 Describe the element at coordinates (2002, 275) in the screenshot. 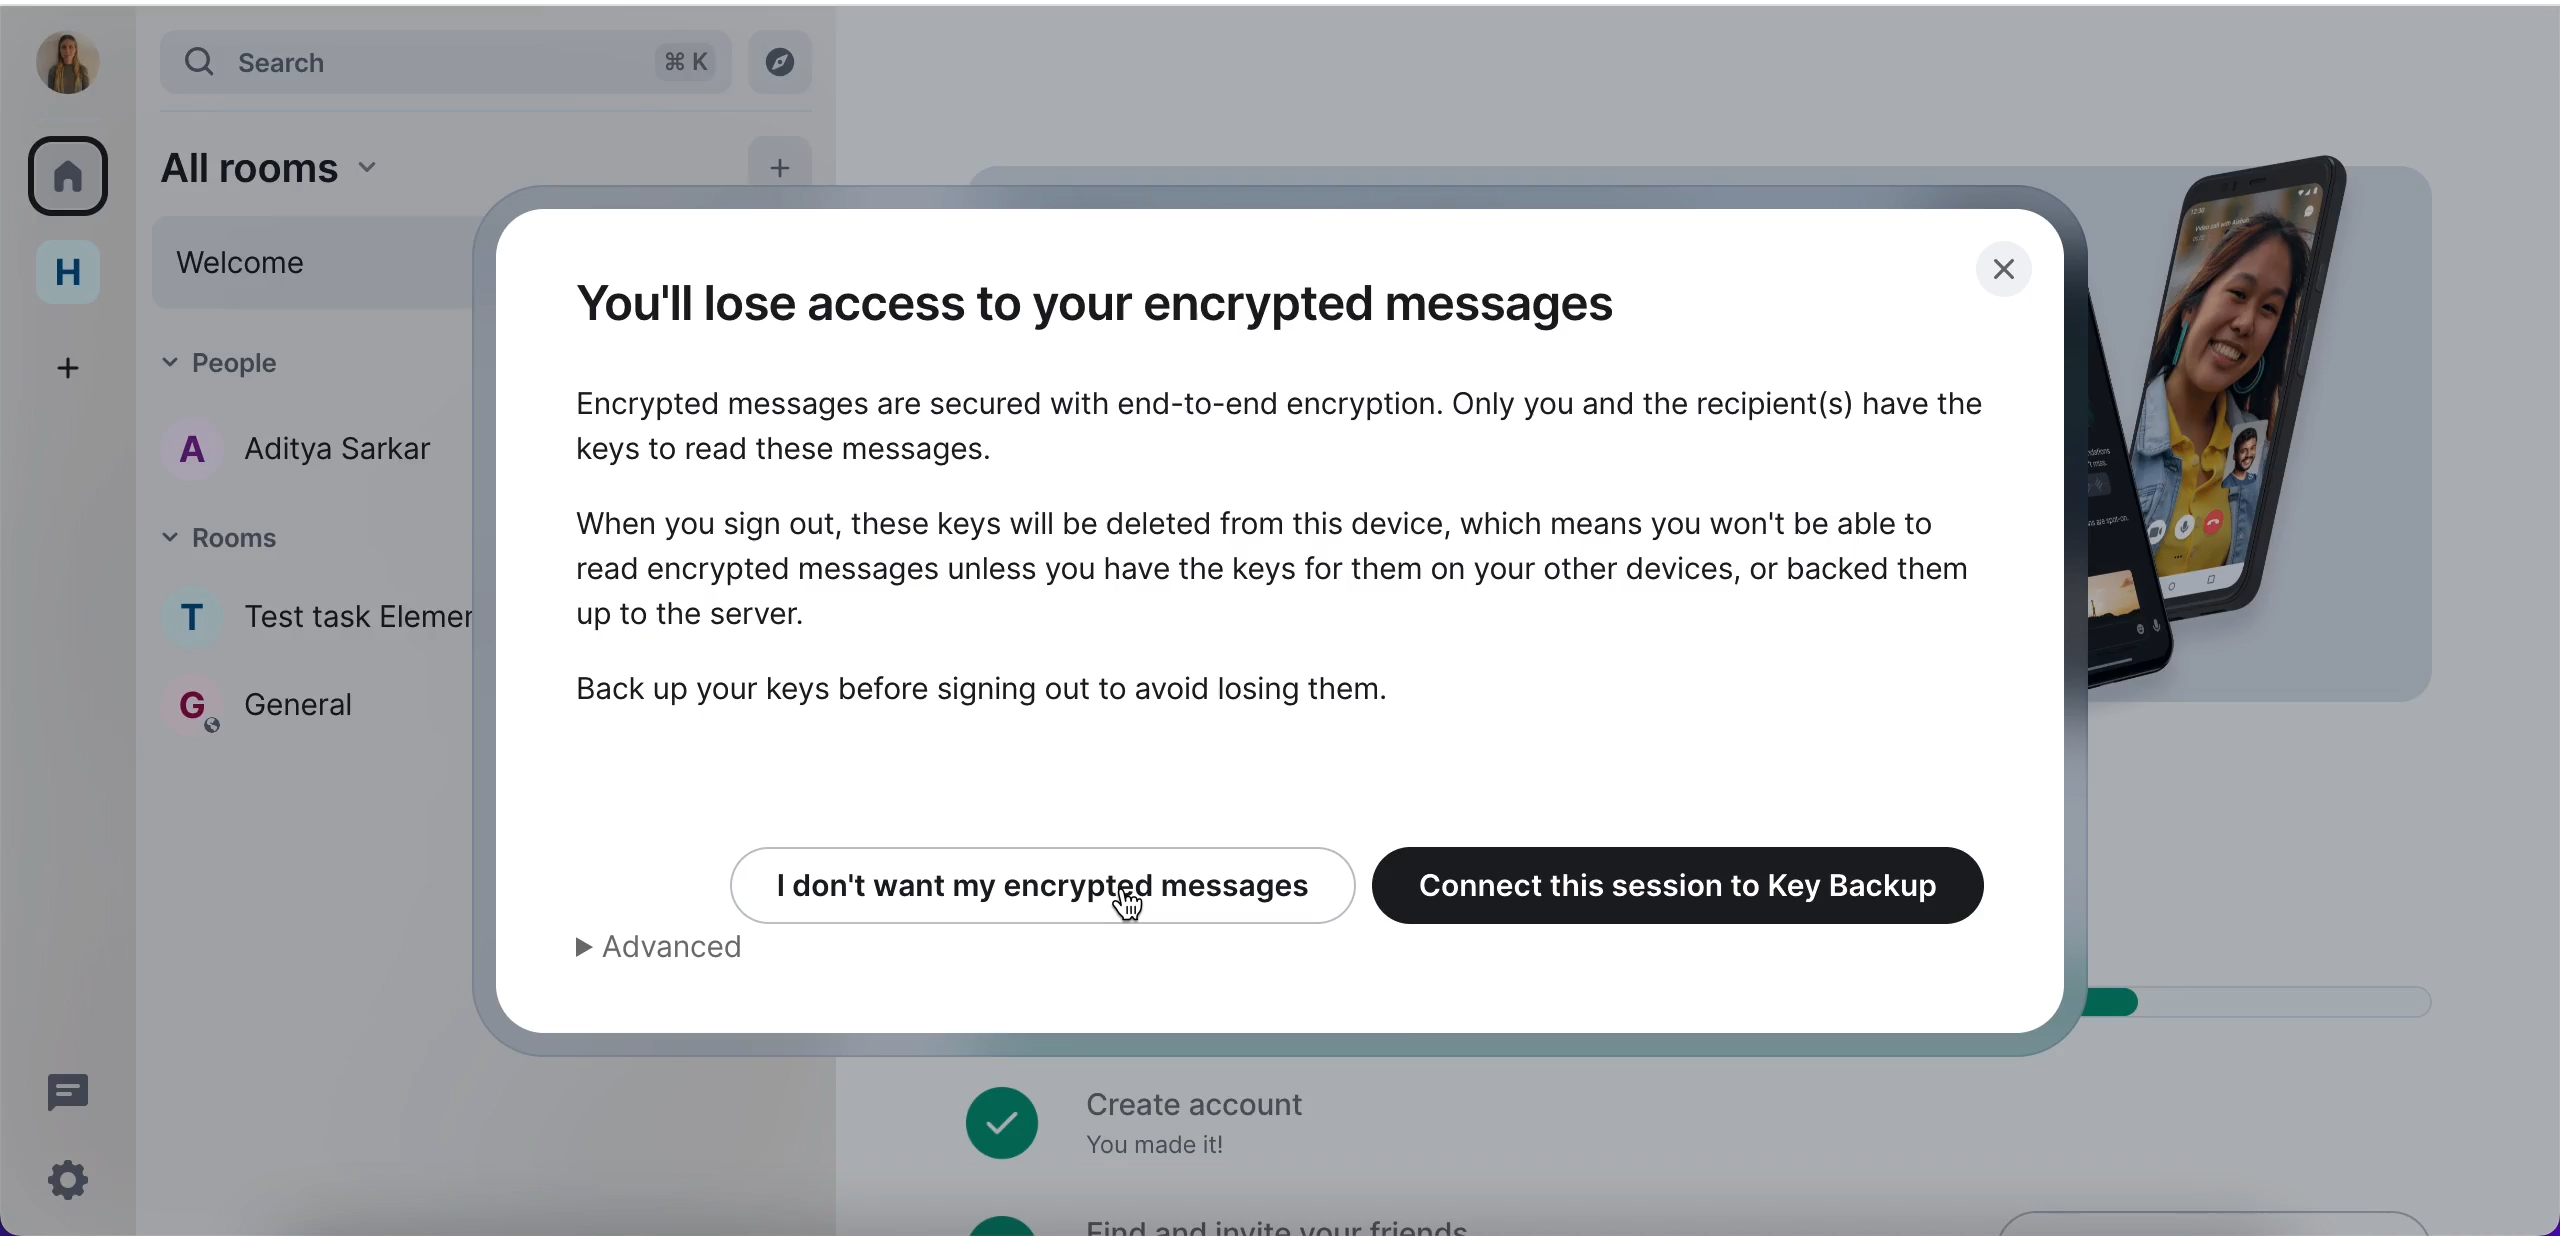

I see `close` at that location.